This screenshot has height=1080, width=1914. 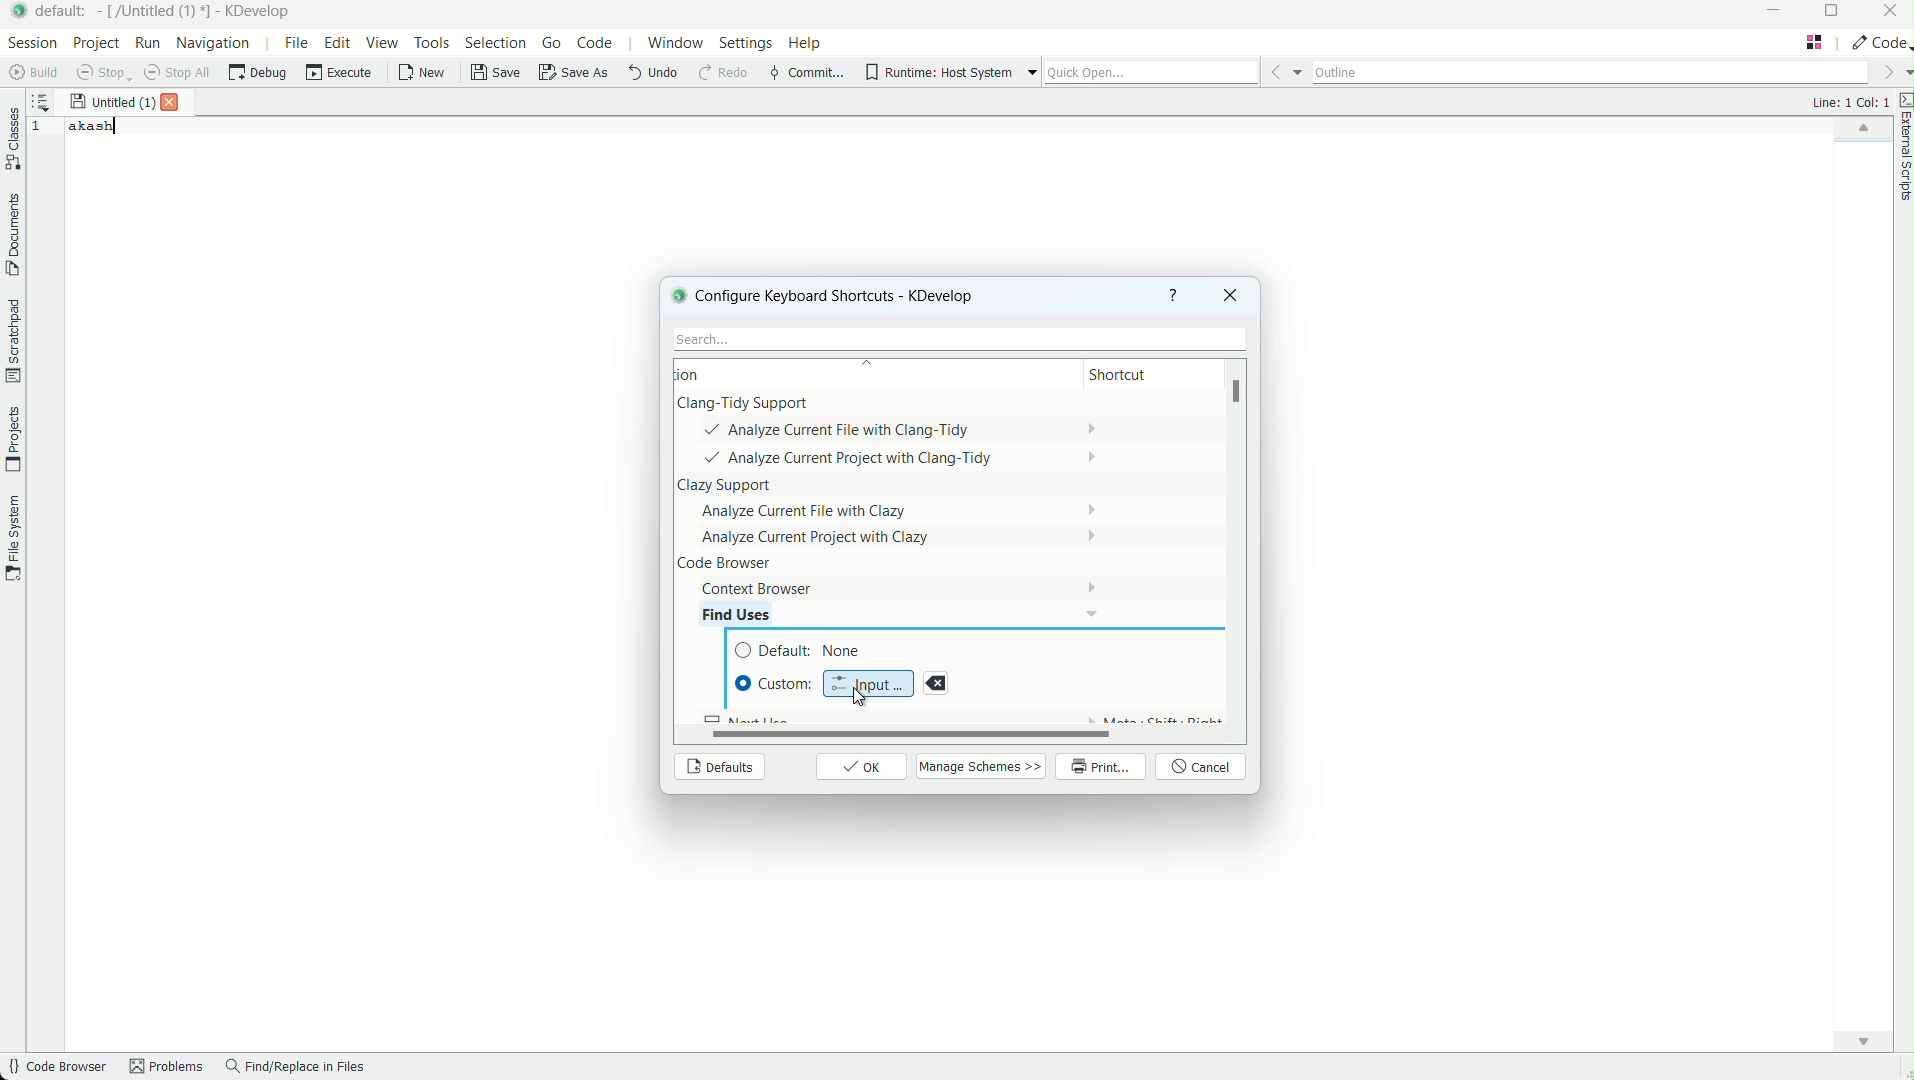 What do you see at coordinates (718, 768) in the screenshot?
I see `defaults` at bounding box center [718, 768].